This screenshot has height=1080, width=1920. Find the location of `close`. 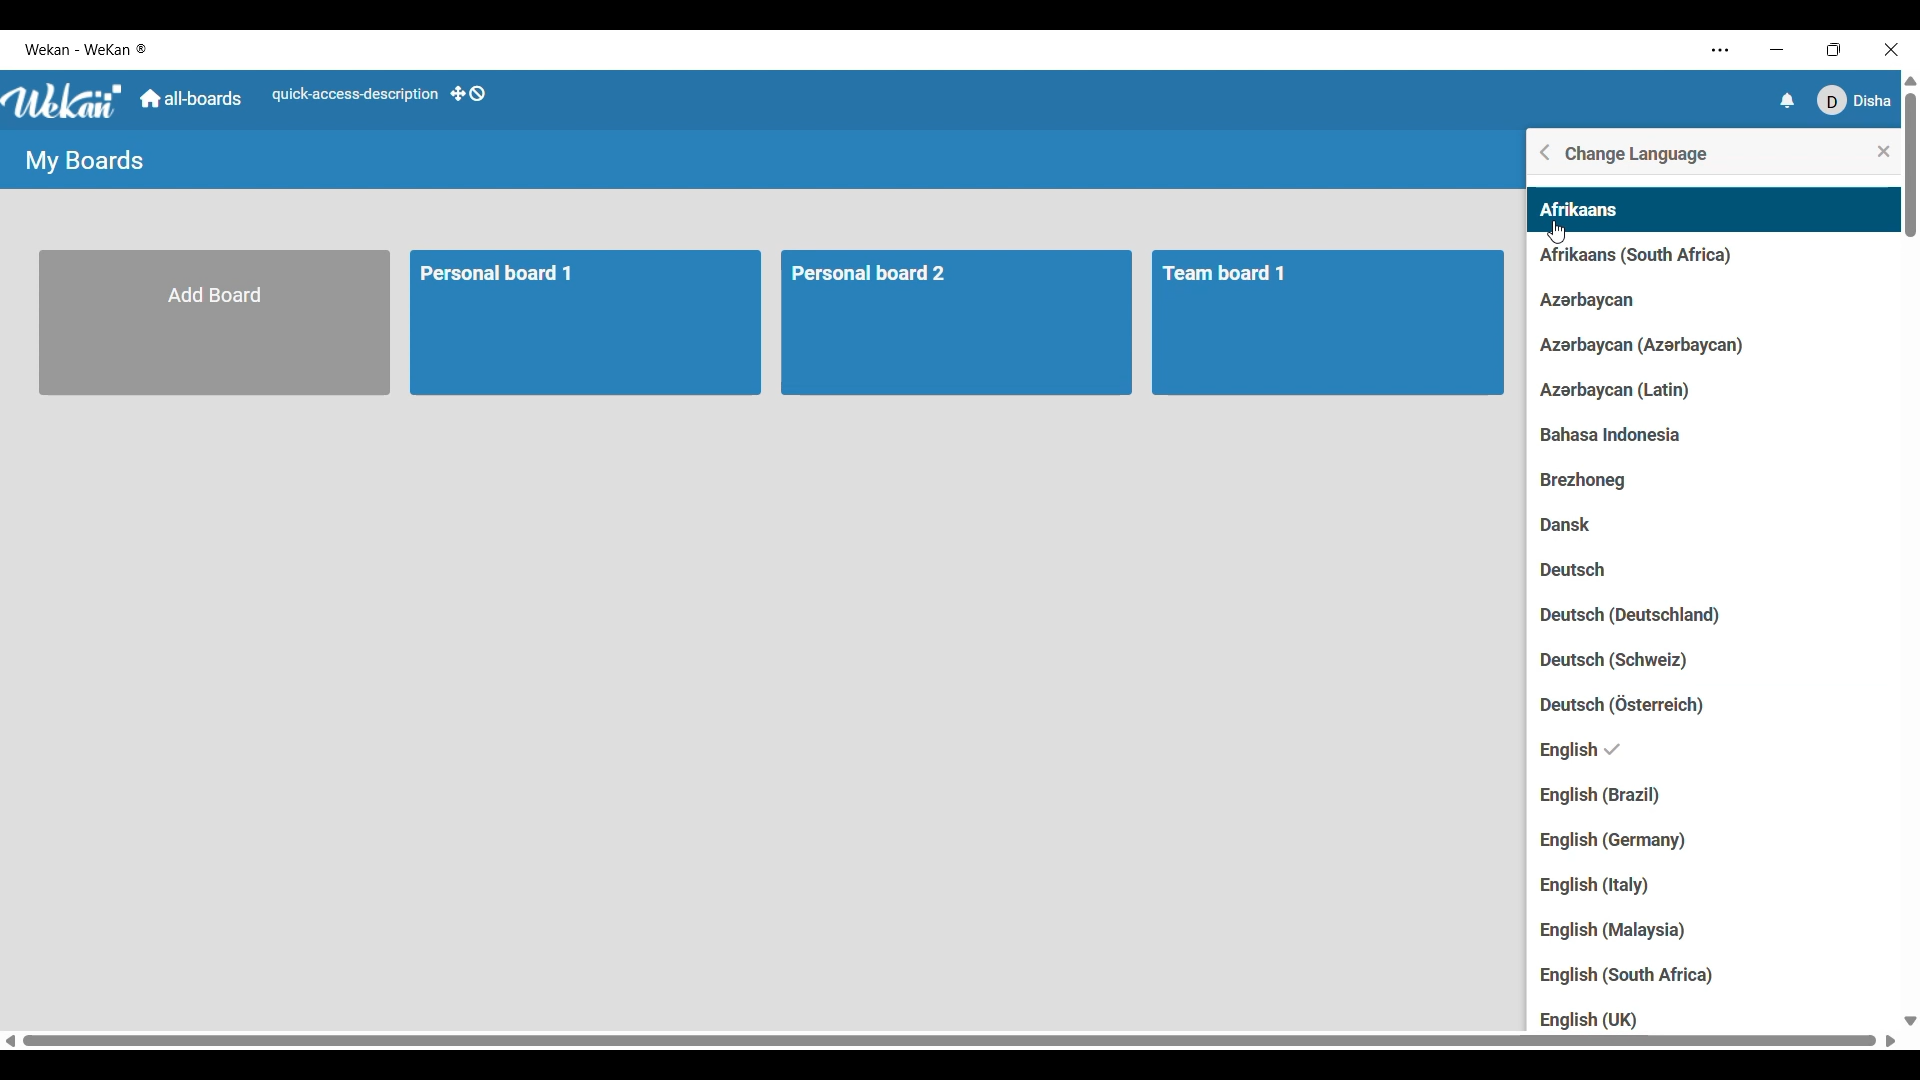

close is located at coordinates (1883, 152).